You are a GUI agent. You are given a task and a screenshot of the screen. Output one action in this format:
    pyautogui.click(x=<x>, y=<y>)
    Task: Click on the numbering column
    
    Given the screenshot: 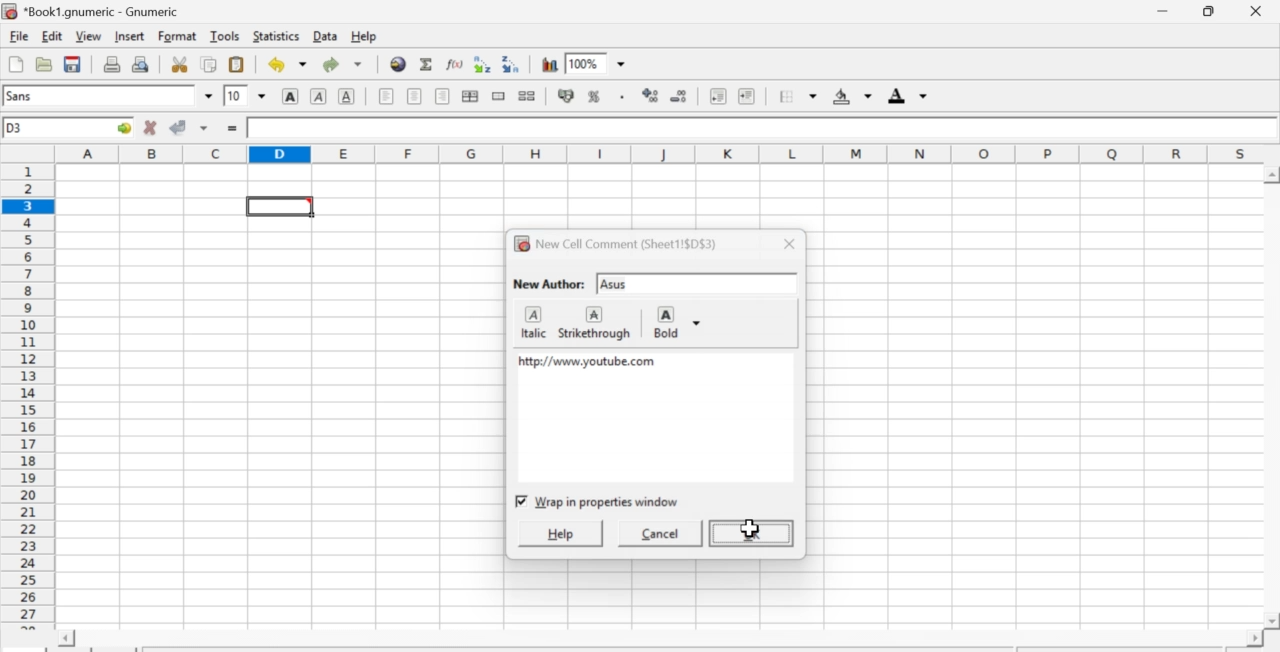 What is the action you would take?
    pyautogui.click(x=30, y=396)
    